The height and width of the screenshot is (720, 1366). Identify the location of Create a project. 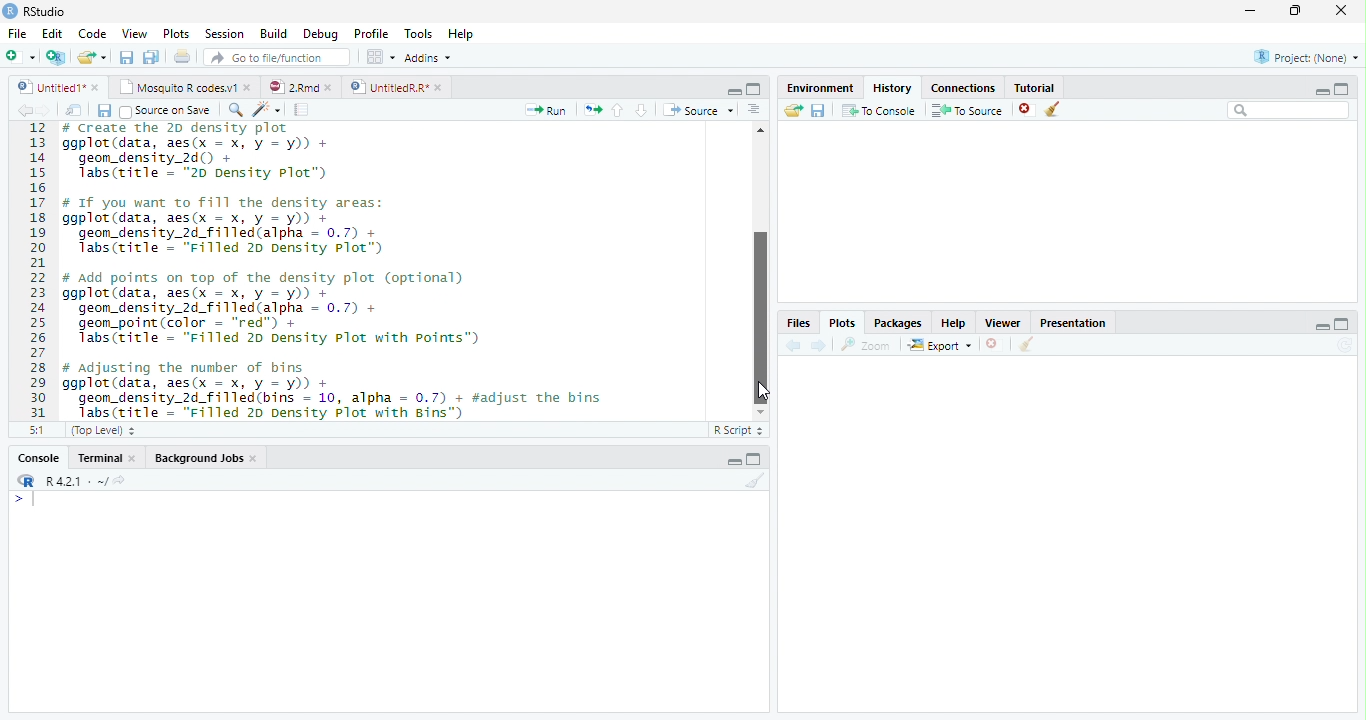
(55, 57).